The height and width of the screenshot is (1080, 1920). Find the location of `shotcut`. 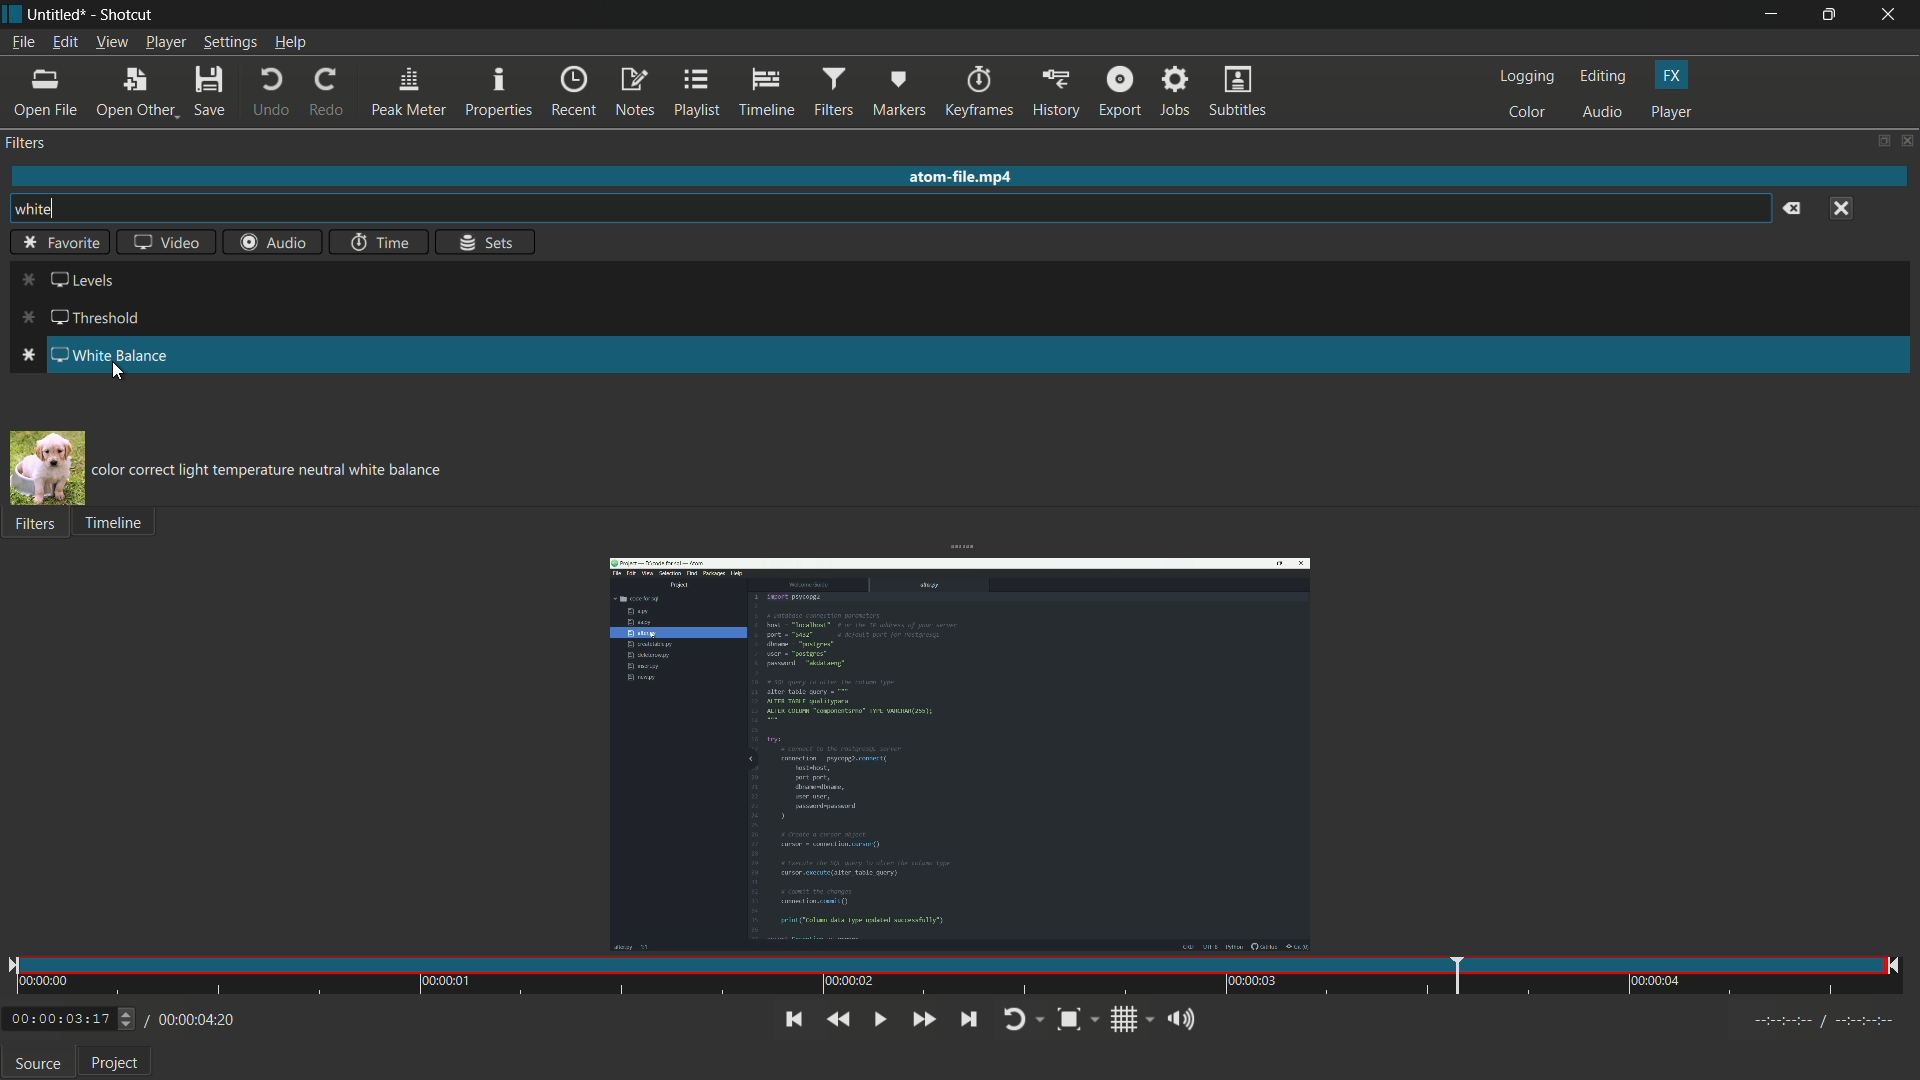

shotcut is located at coordinates (128, 15).